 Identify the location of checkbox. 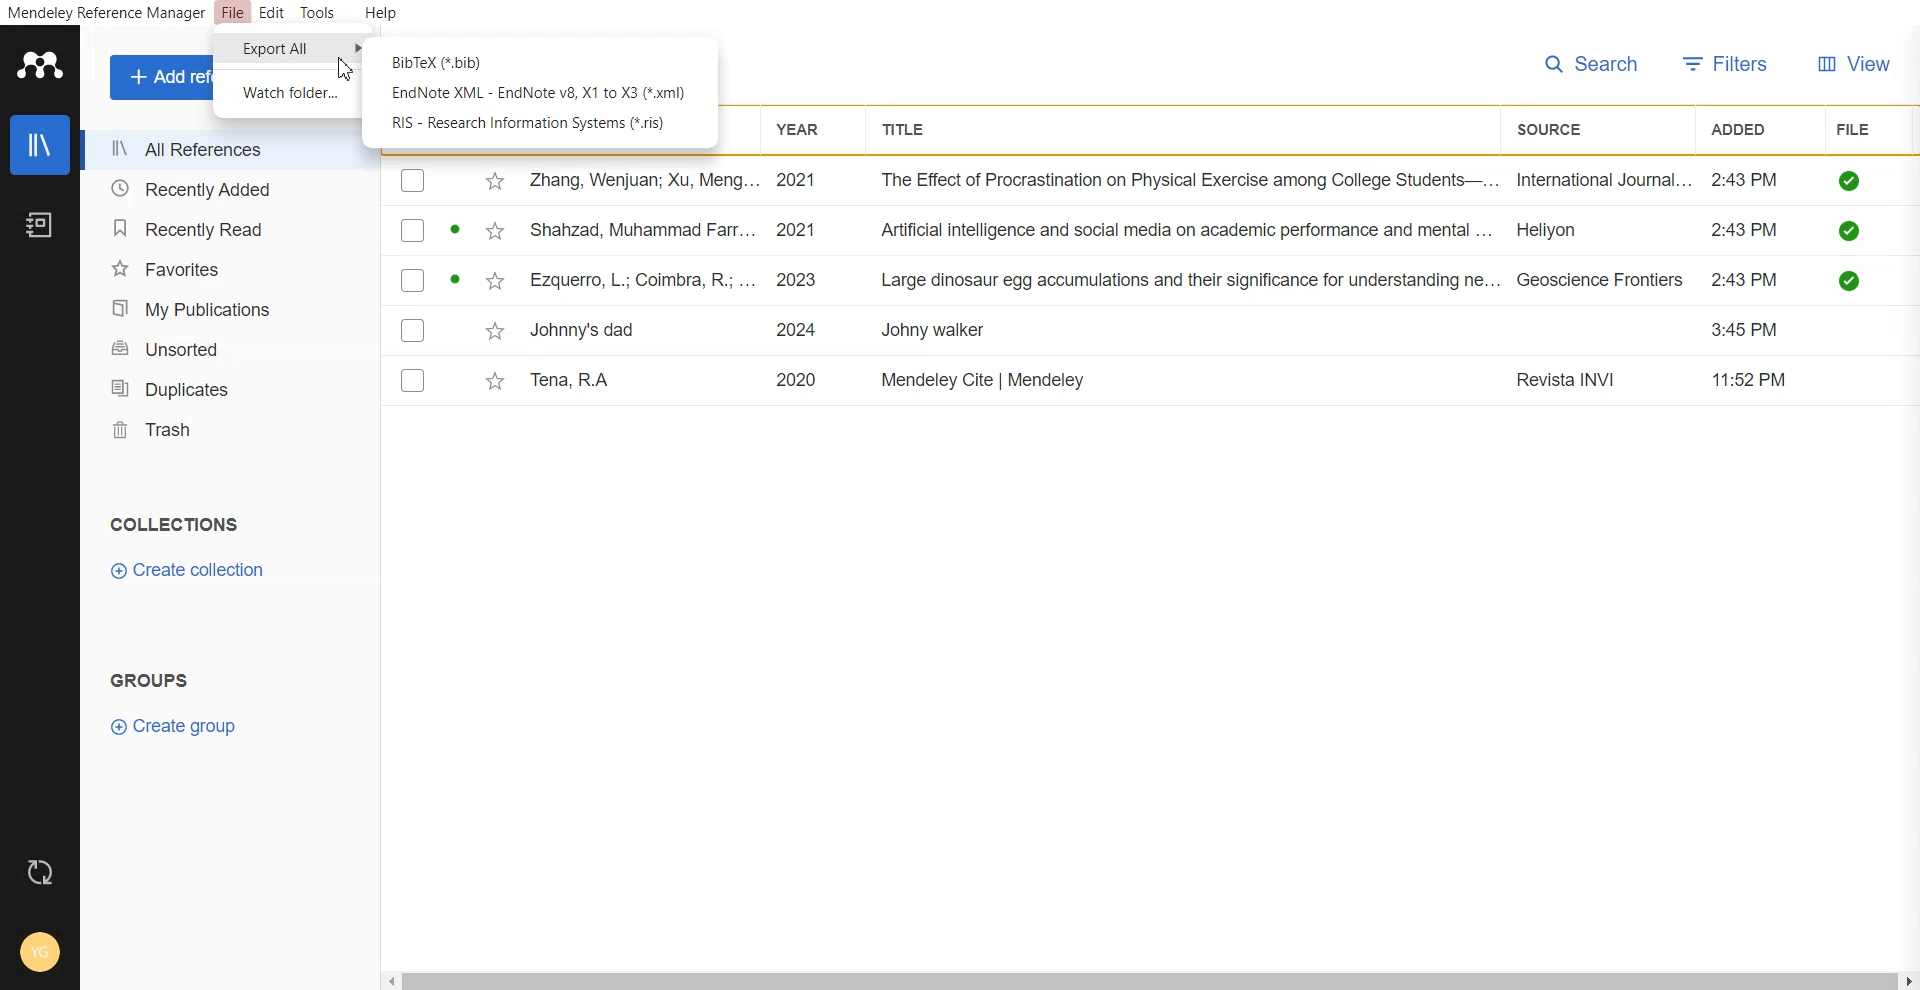
(413, 230).